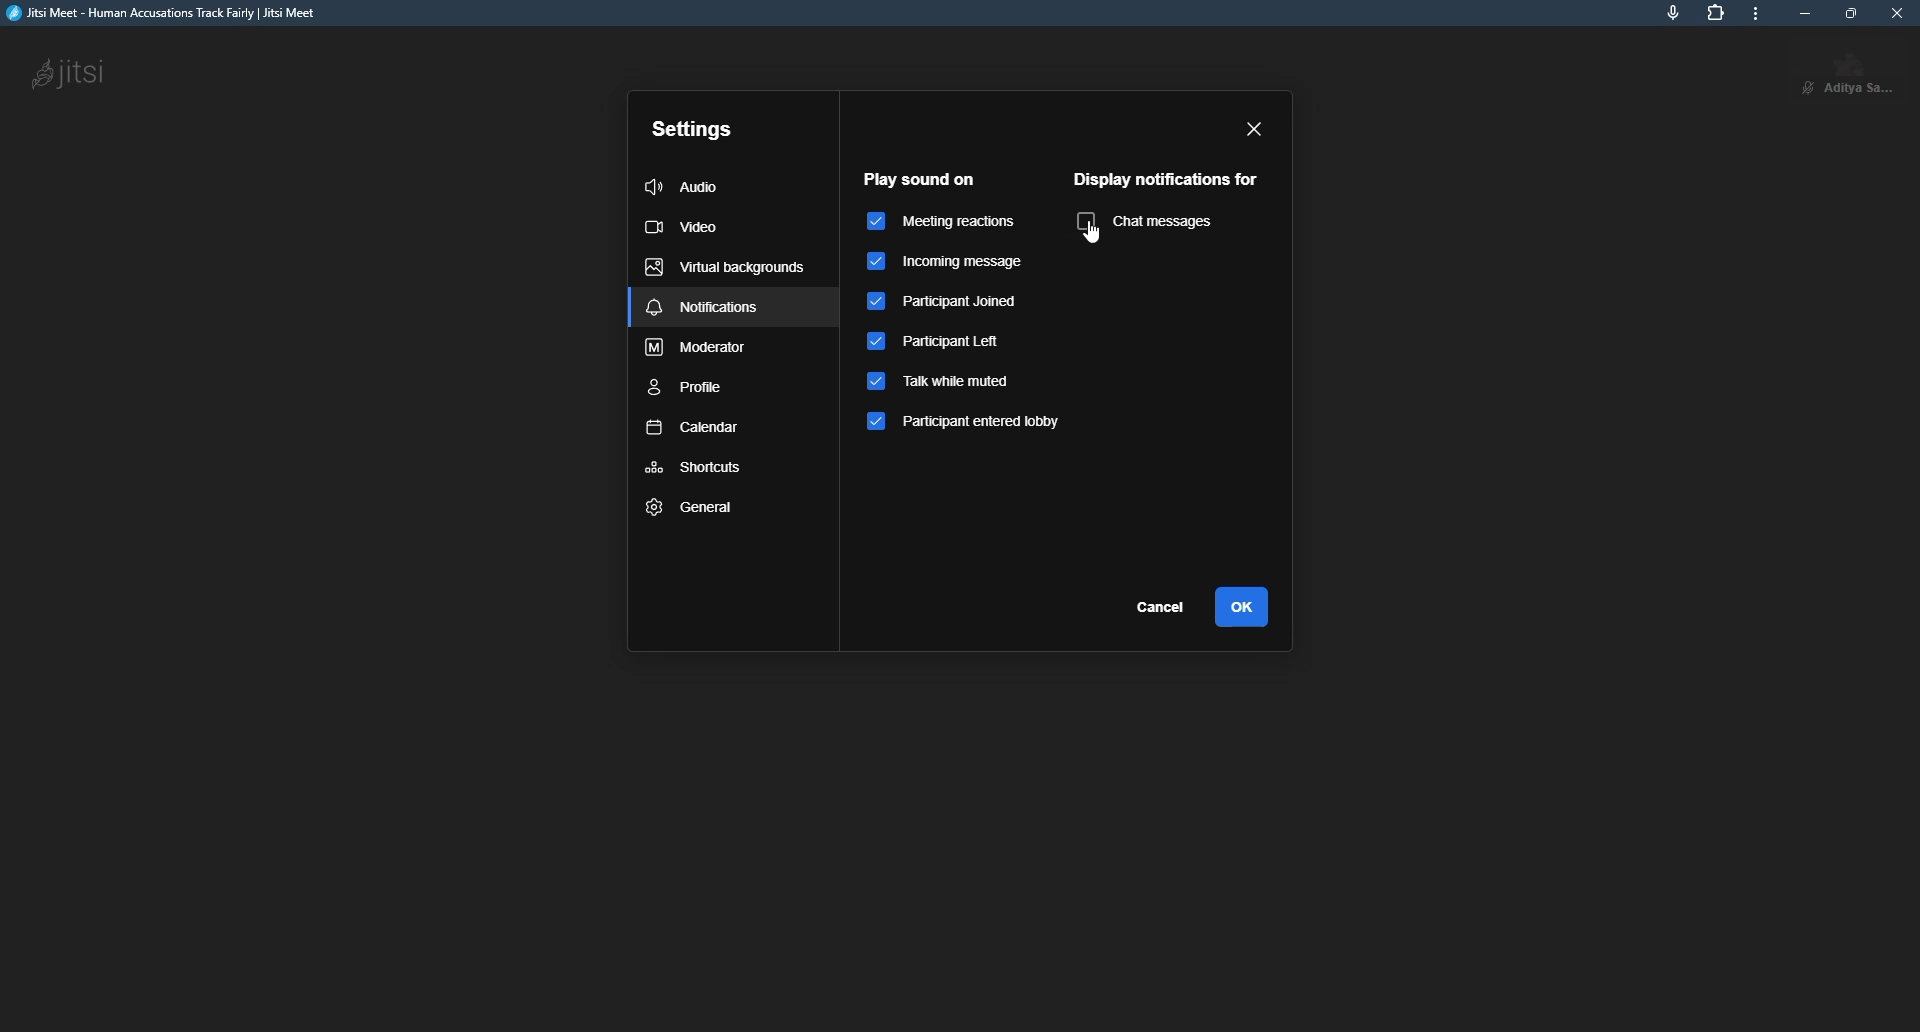  I want to click on shortcuts, so click(694, 468).